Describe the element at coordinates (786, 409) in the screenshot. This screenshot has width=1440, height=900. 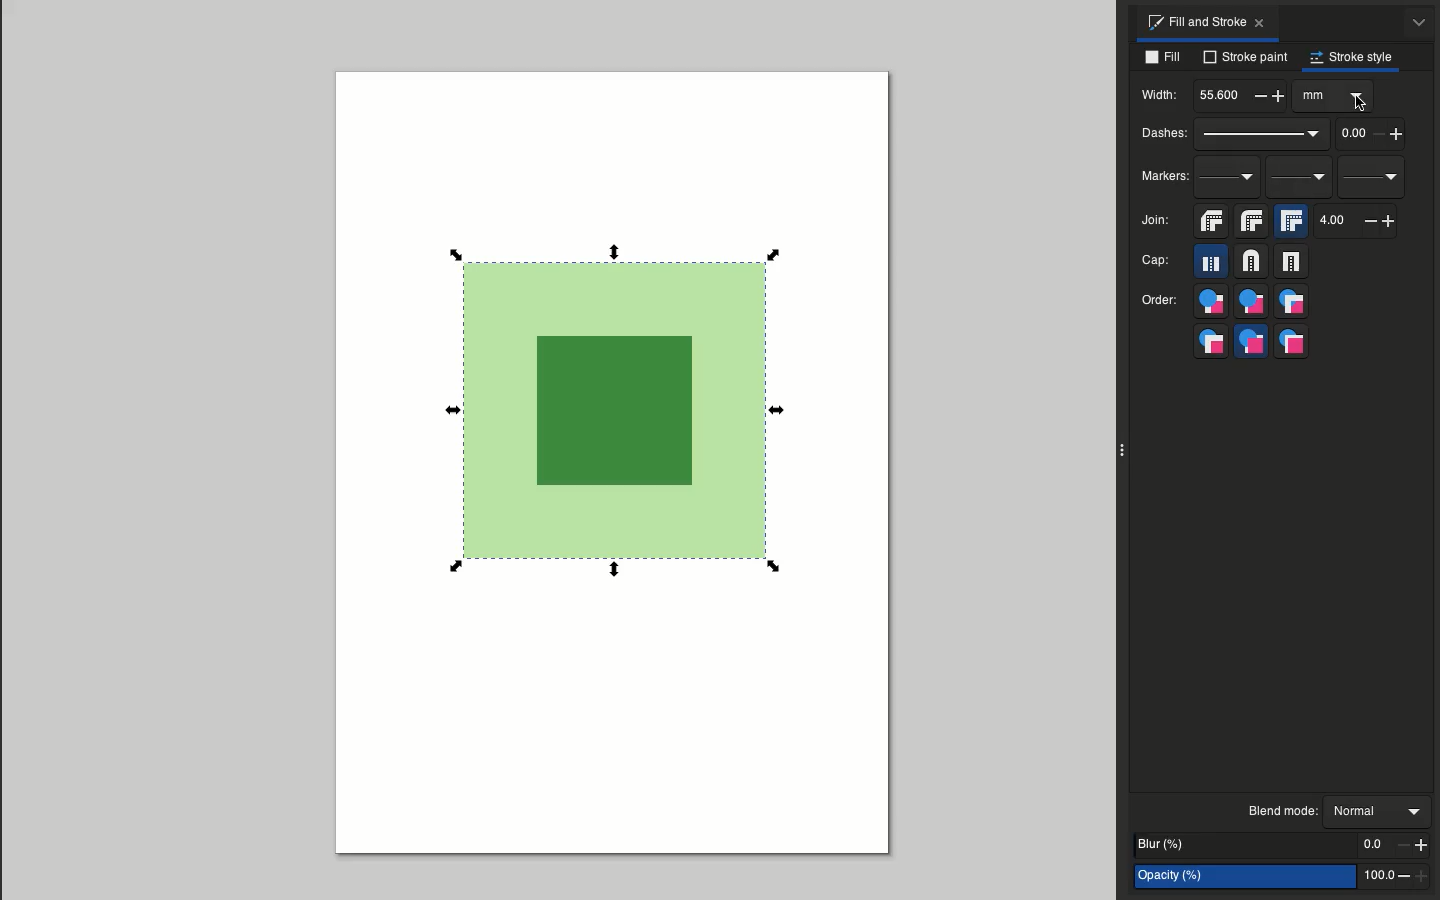
I see `Scale selection` at that location.